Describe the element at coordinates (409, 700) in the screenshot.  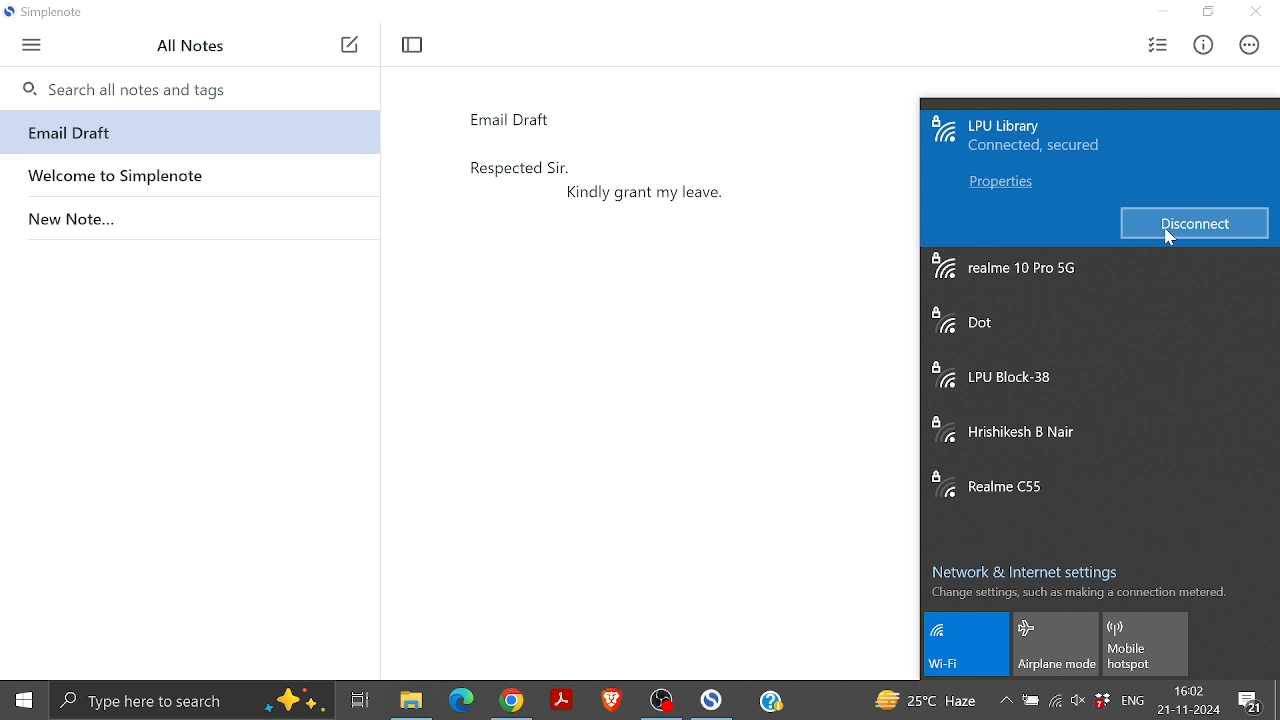
I see `Files` at that location.